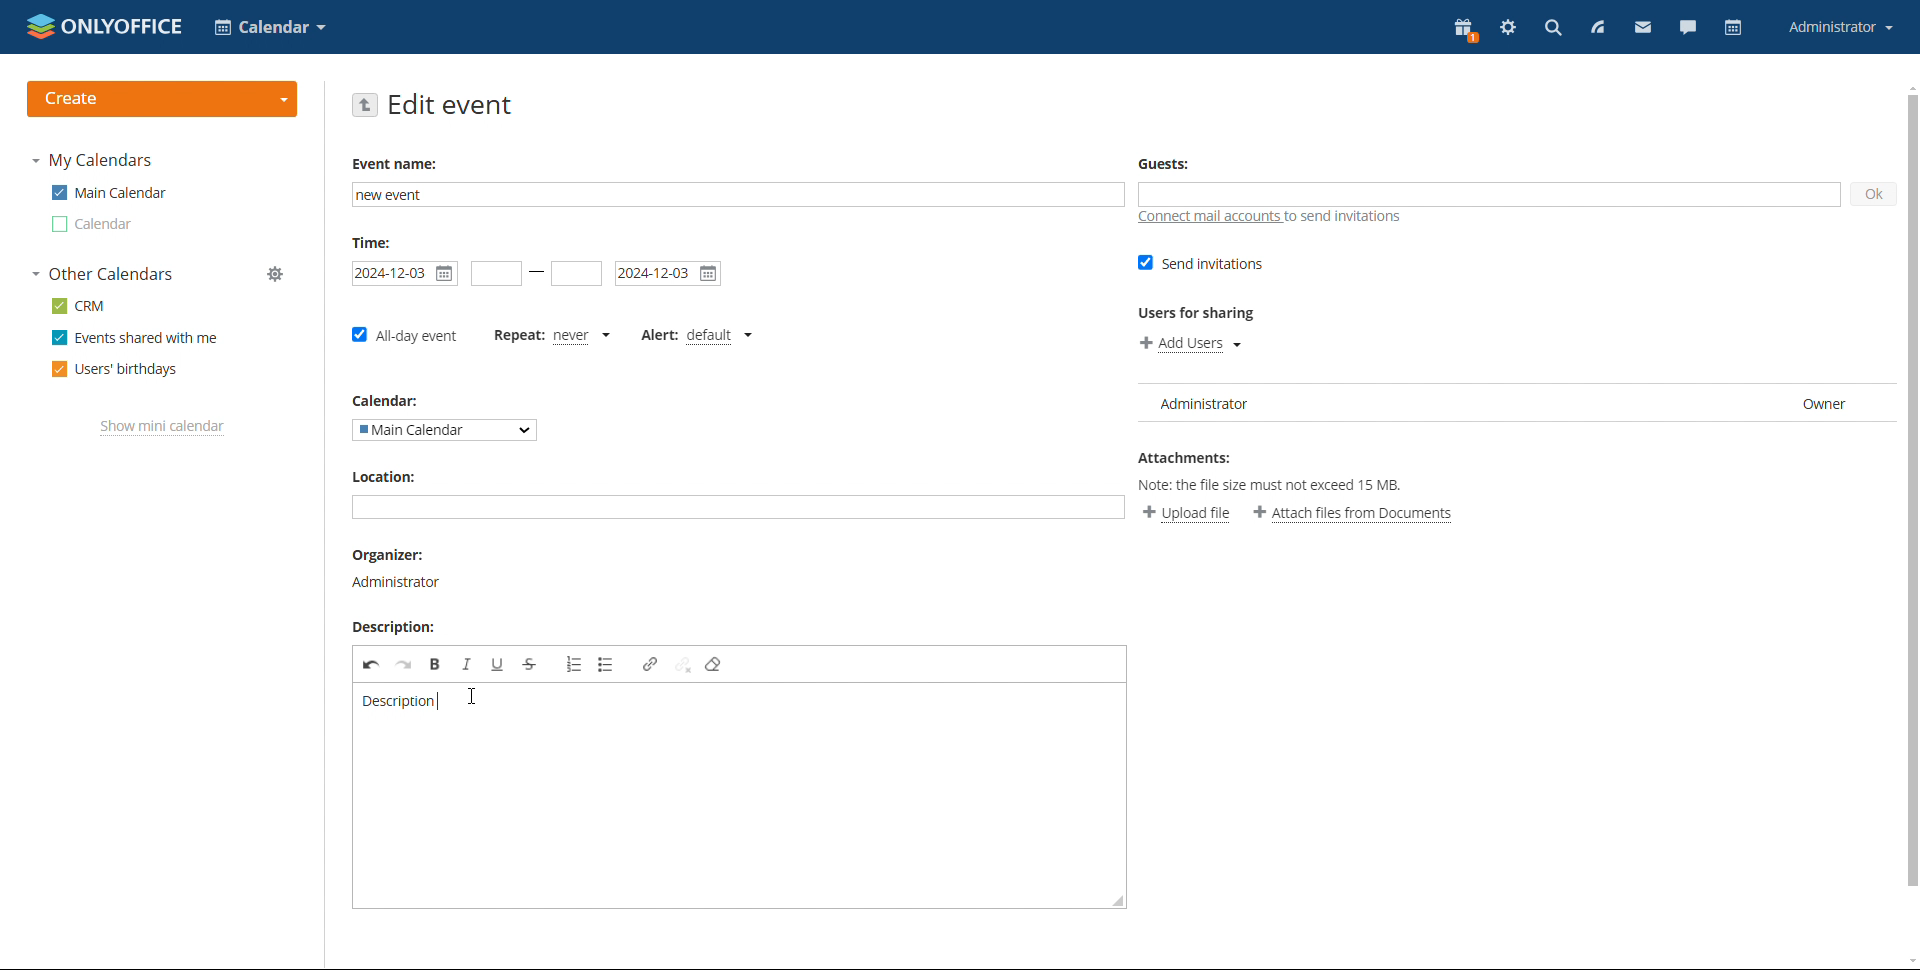  I want to click on scrollbar, so click(1919, 495).